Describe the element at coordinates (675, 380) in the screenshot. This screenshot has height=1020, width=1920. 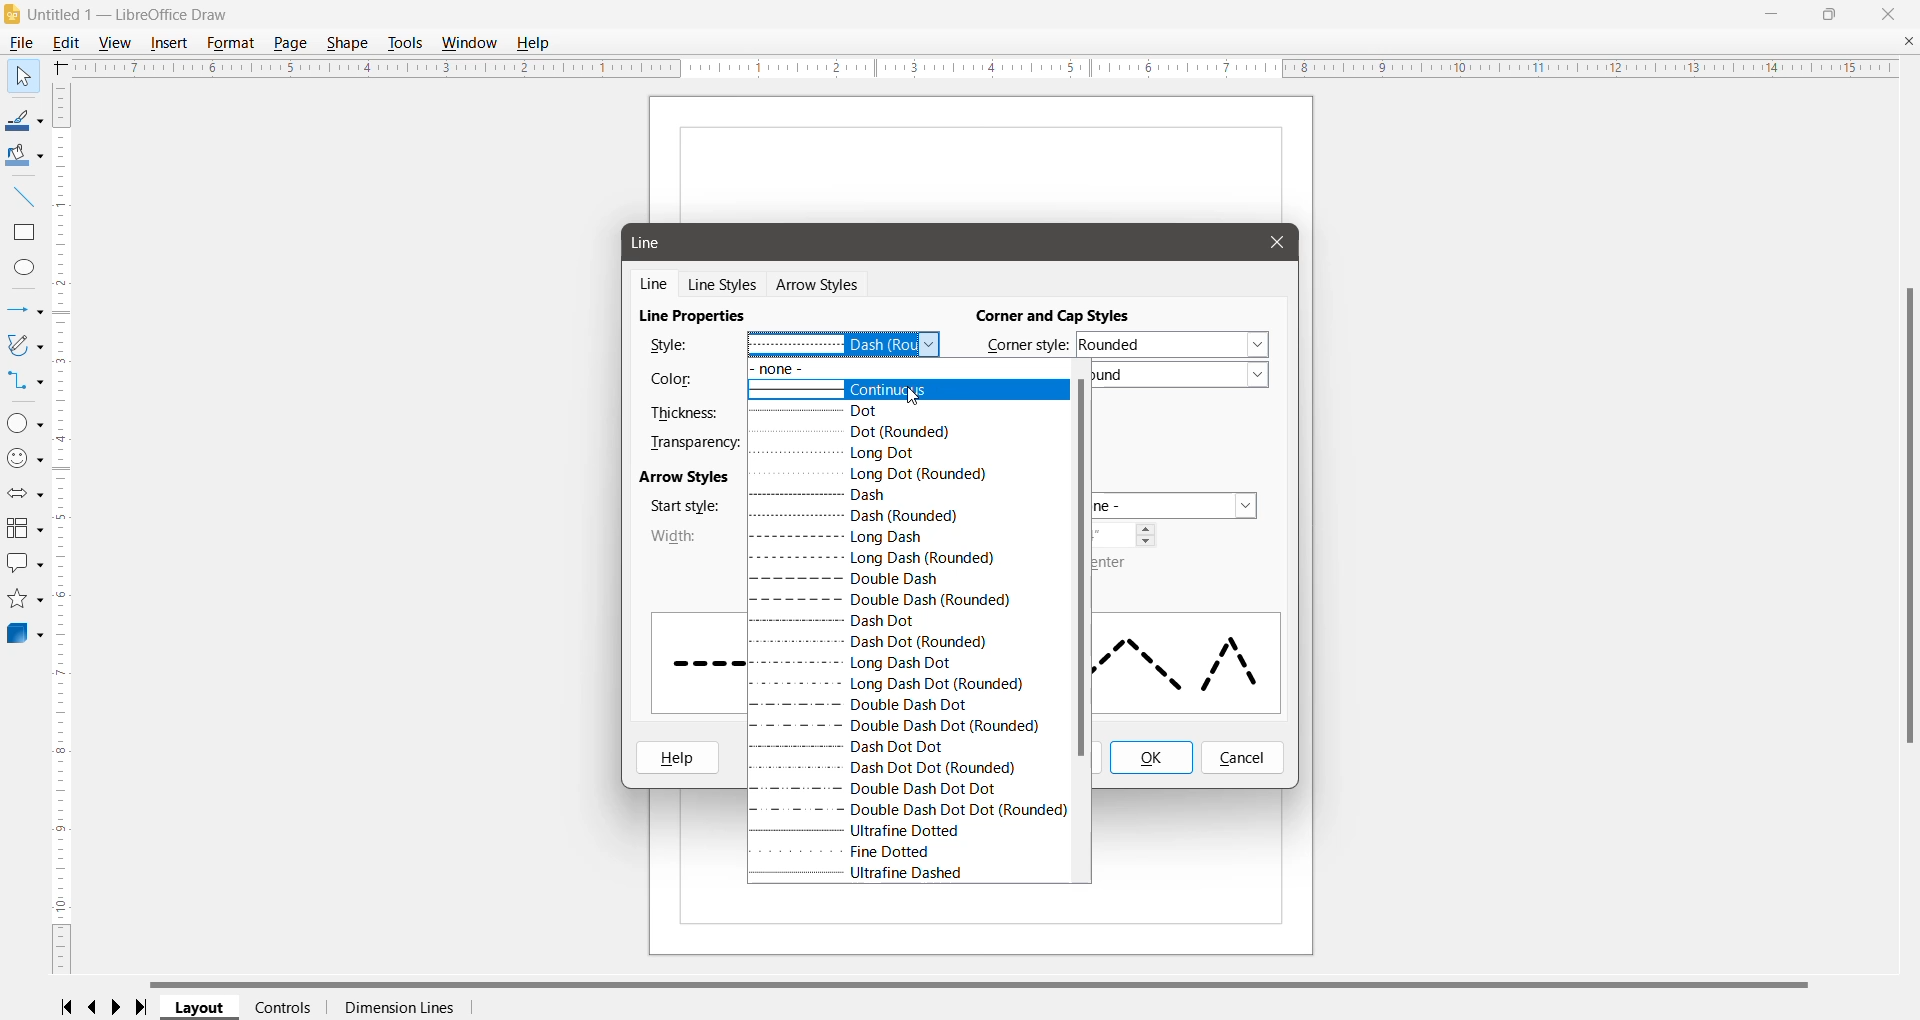
I see `Color` at that location.